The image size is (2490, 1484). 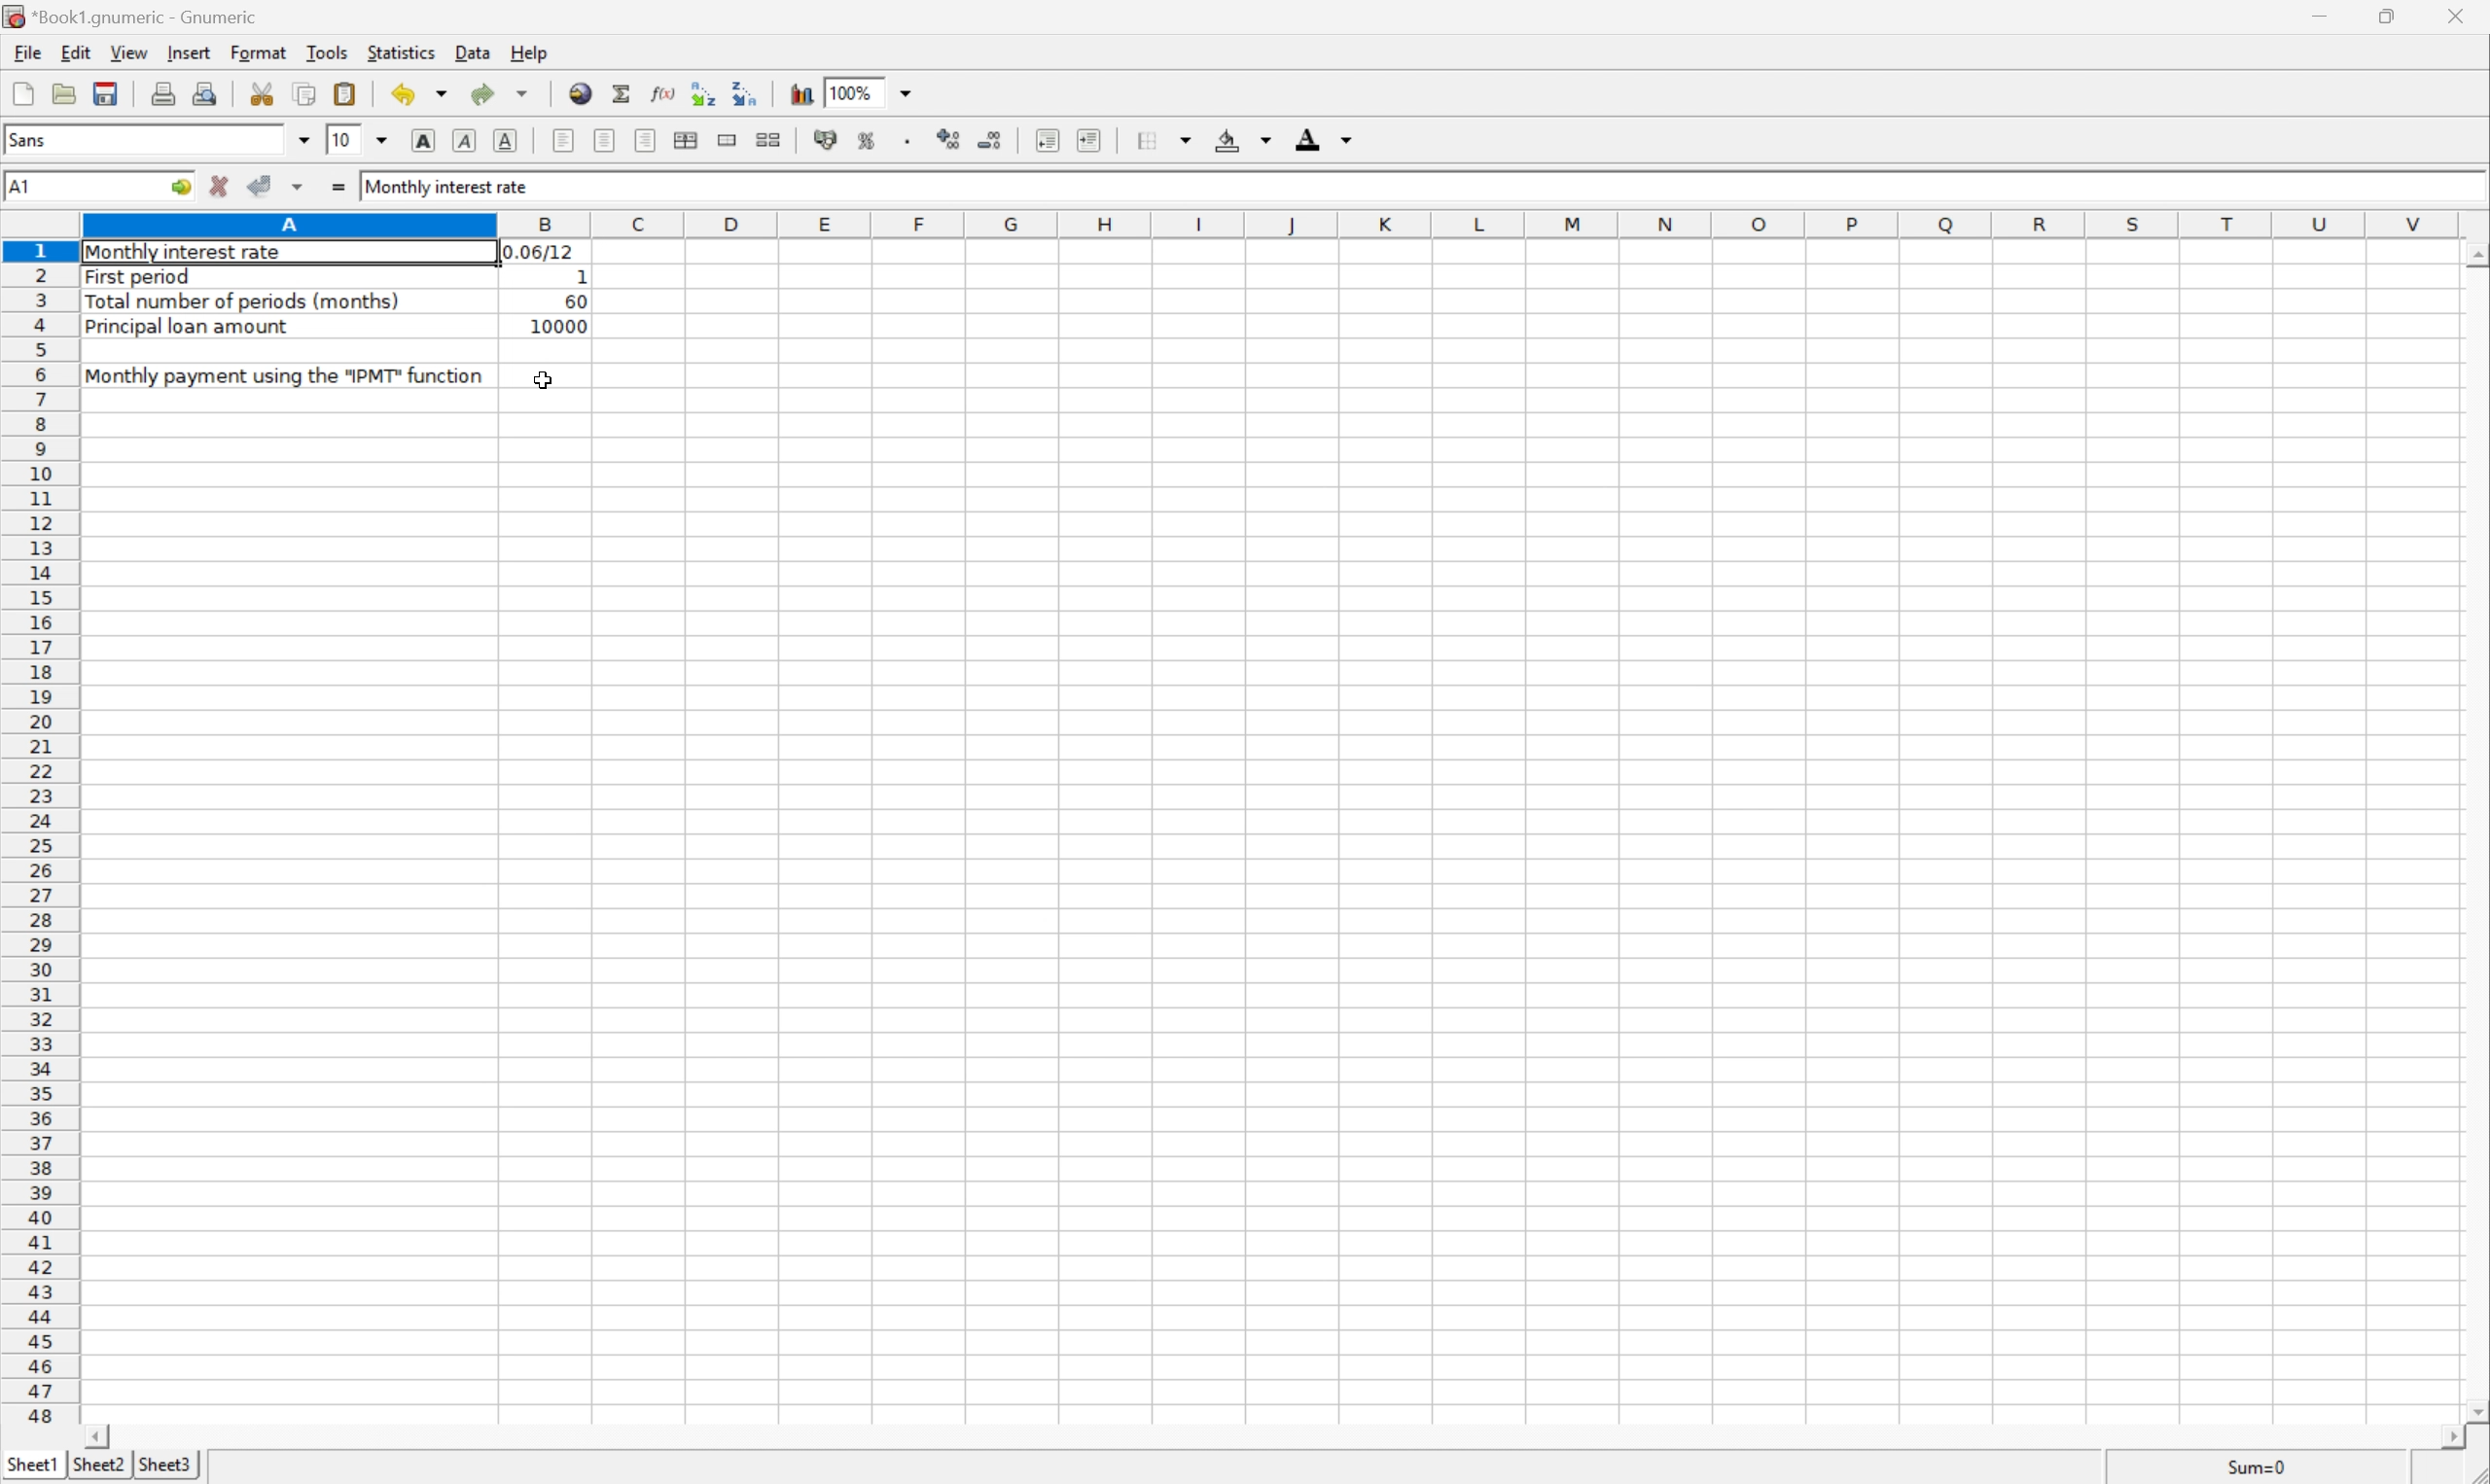 I want to click on Bold, so click(x=423, y=137).